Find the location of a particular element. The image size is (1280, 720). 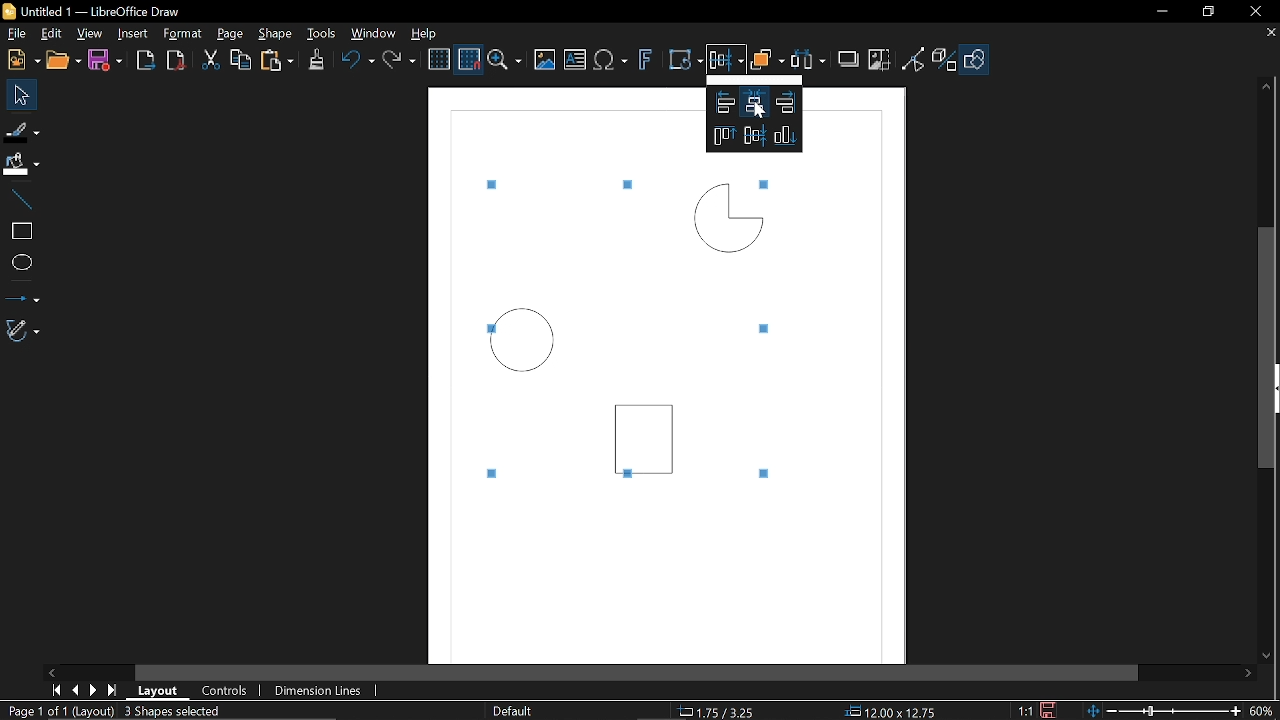

Circle is located at coordinates (524, 341).